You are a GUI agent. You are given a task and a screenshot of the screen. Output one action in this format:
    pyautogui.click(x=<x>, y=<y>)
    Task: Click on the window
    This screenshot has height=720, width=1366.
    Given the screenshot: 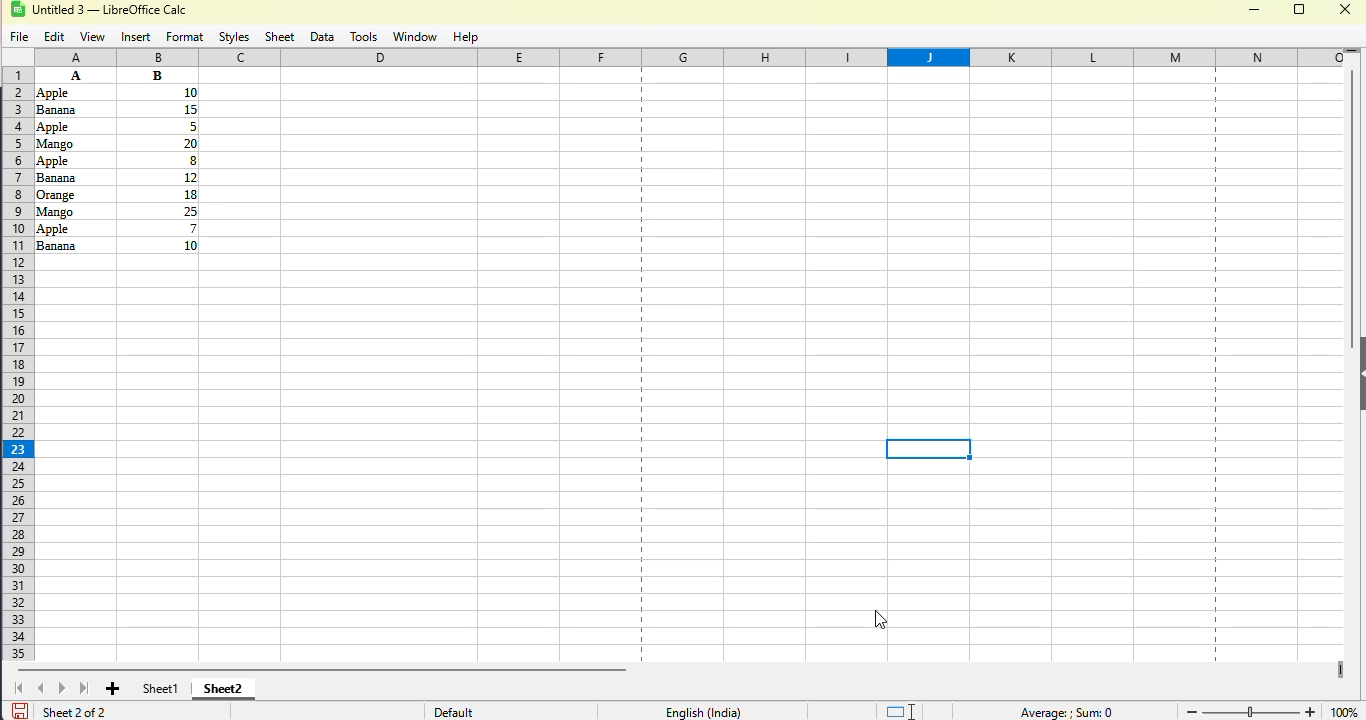 What is the action you would take?
    pyautogui.click(x=414, y=37)
    